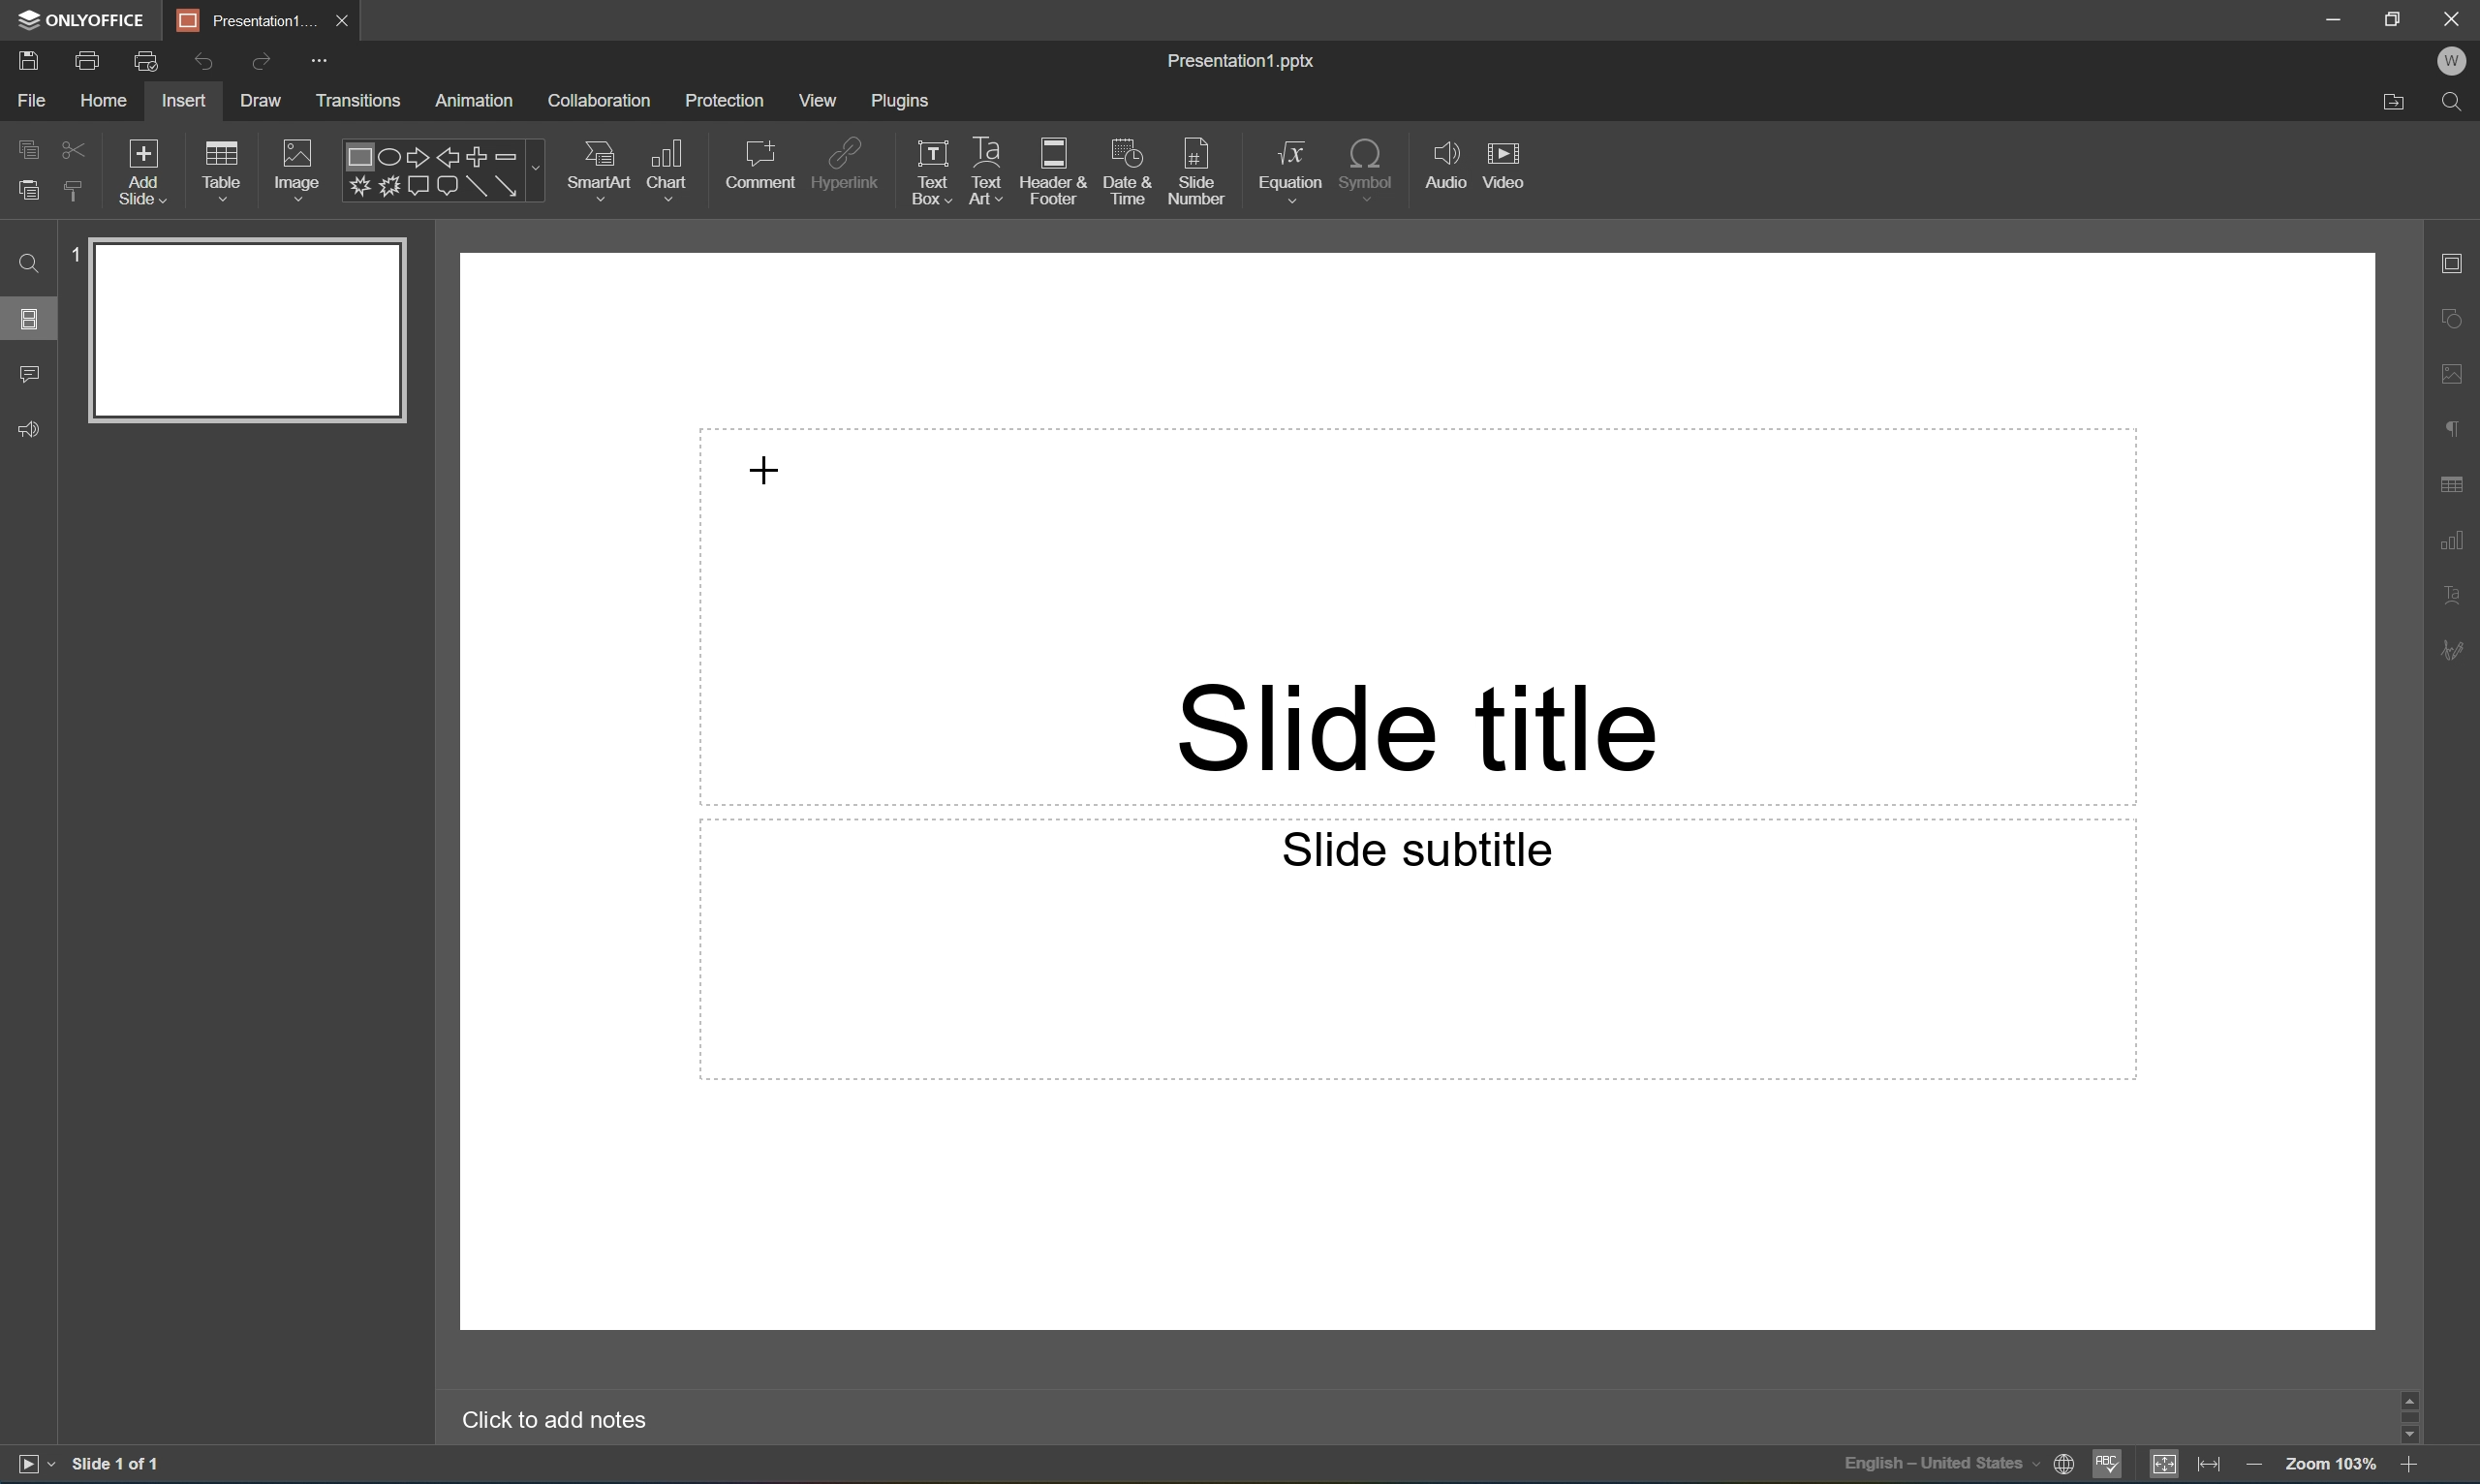 The height and width of the screenshot is (1484, 2480). What do you see at coordinates (144, 60) in the screenshot?
I see `Quick Print` at bounding box center [144, 60].